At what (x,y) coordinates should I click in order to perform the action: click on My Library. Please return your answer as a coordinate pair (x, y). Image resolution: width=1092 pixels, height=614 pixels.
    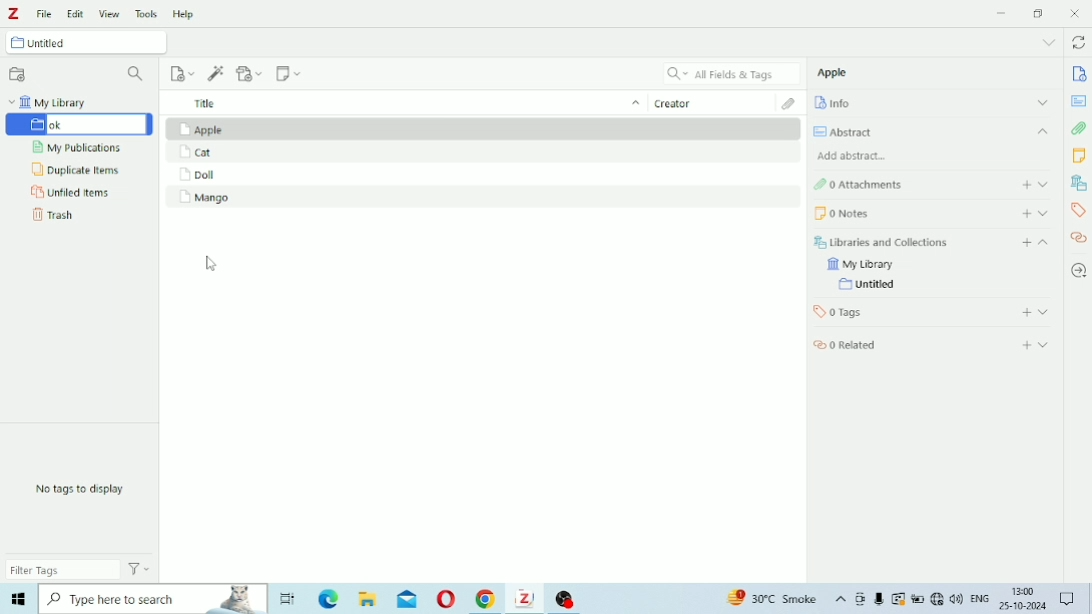
    Looking at the image, I should click on (859, 265).